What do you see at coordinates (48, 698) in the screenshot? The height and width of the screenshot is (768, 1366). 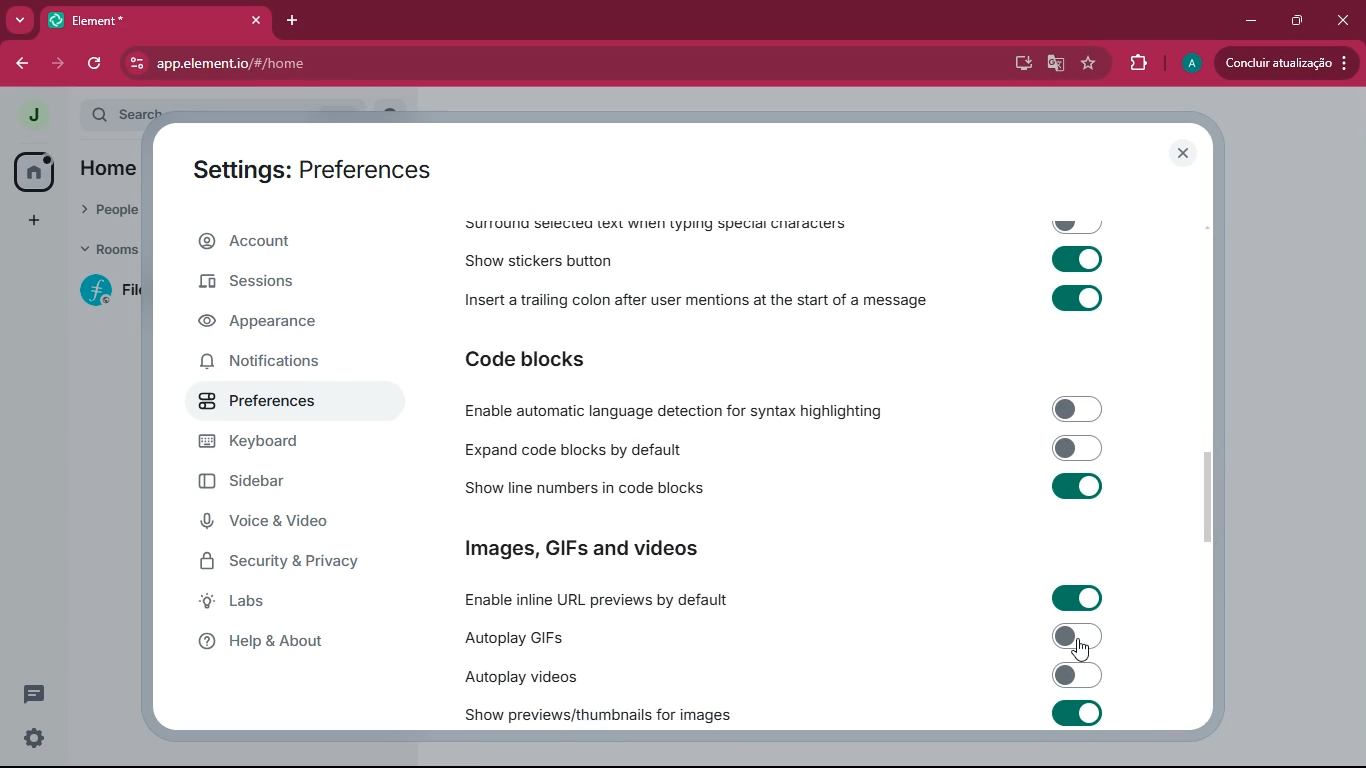 I see `comments ` at bounding box center [48, 698].